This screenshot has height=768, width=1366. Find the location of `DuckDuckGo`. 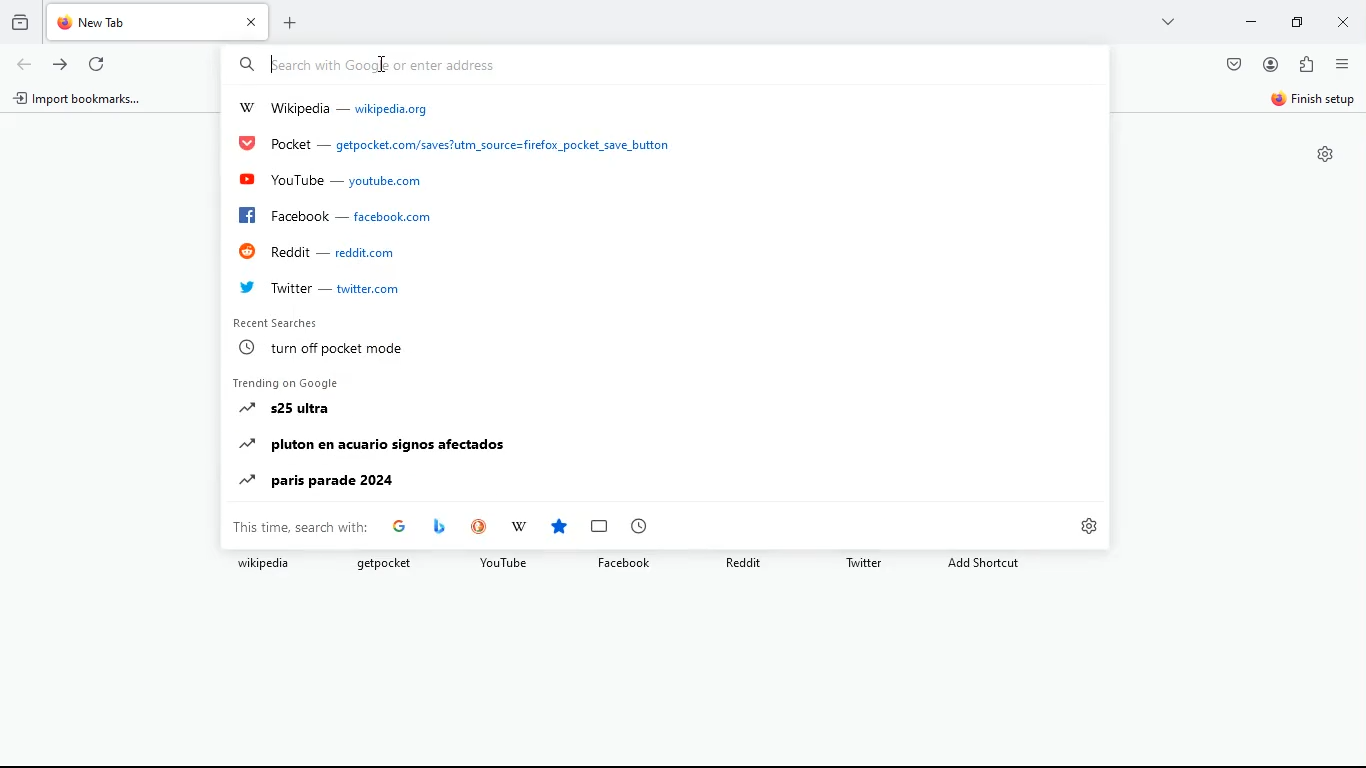

DuckDuckGo is located at coordinates (478, 524).